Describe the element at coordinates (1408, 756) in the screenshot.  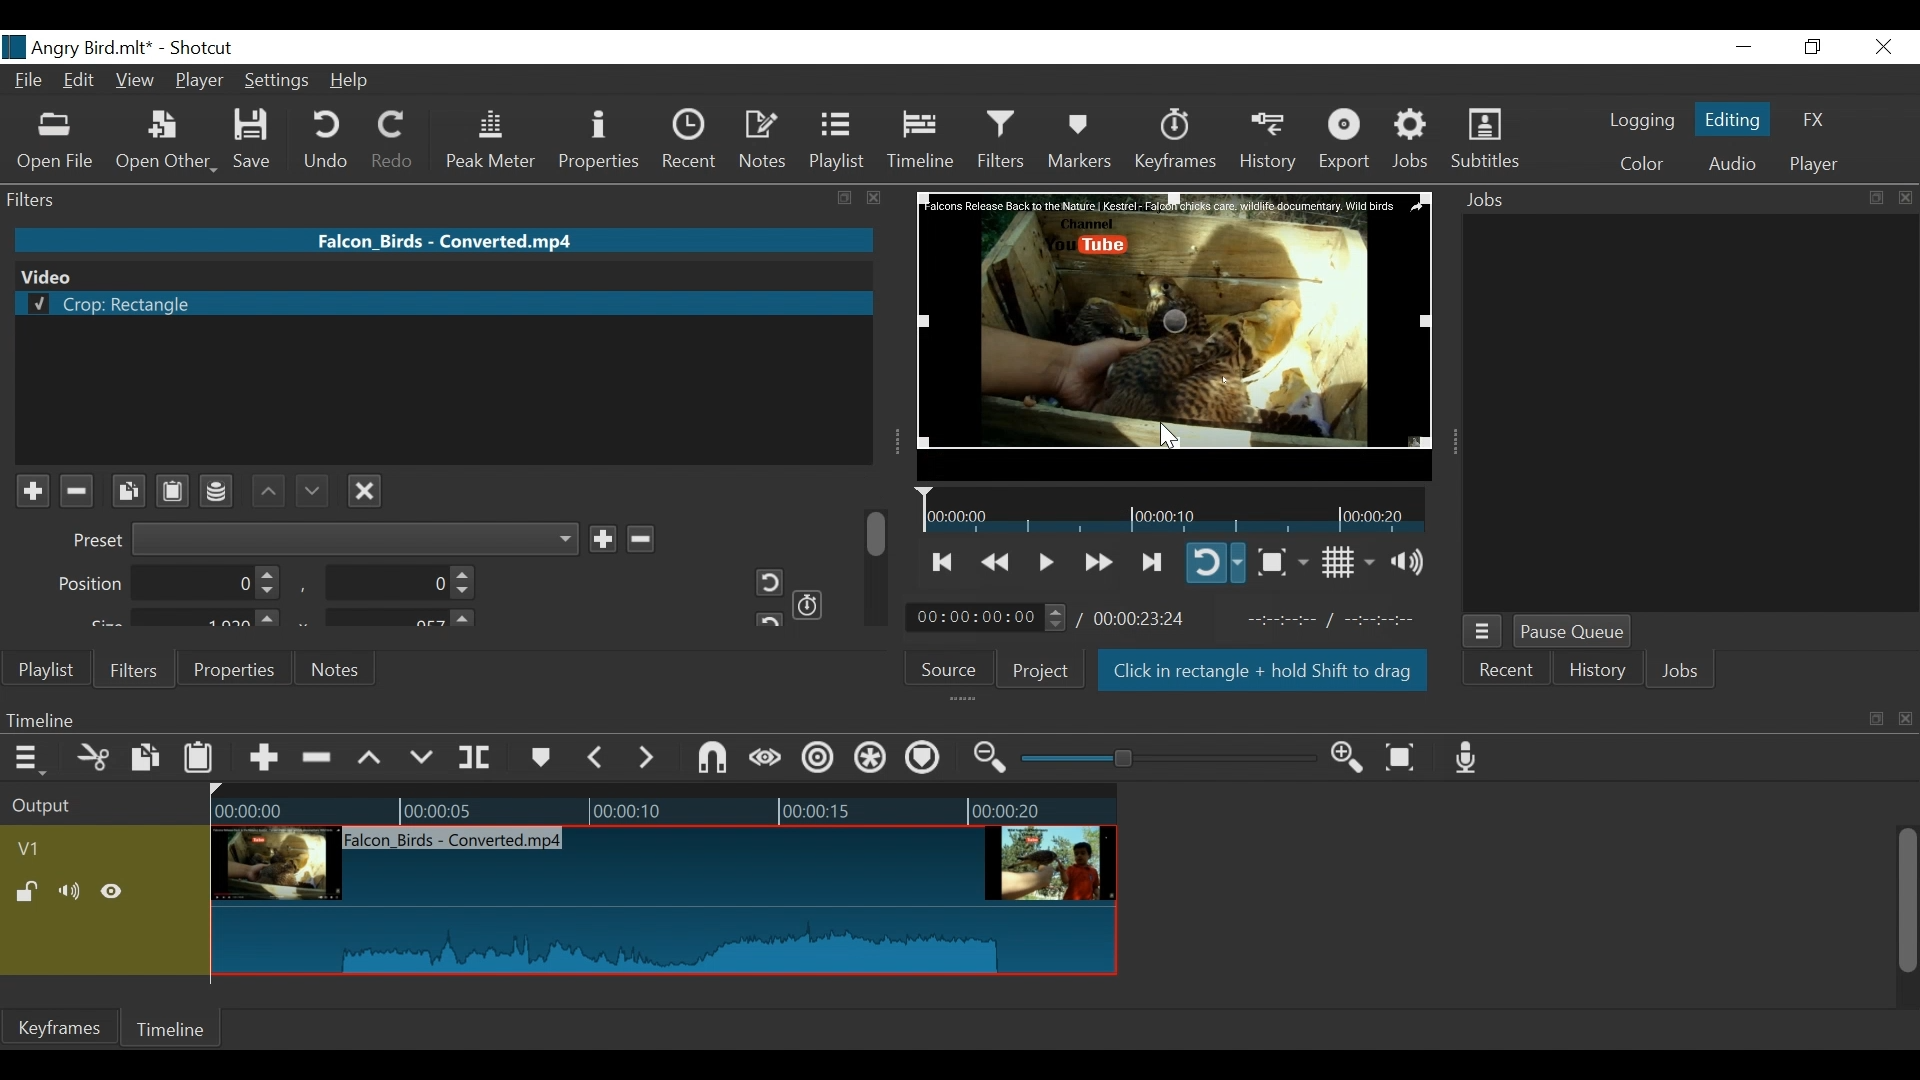
I see `Zoom timeline to fit` at that location.